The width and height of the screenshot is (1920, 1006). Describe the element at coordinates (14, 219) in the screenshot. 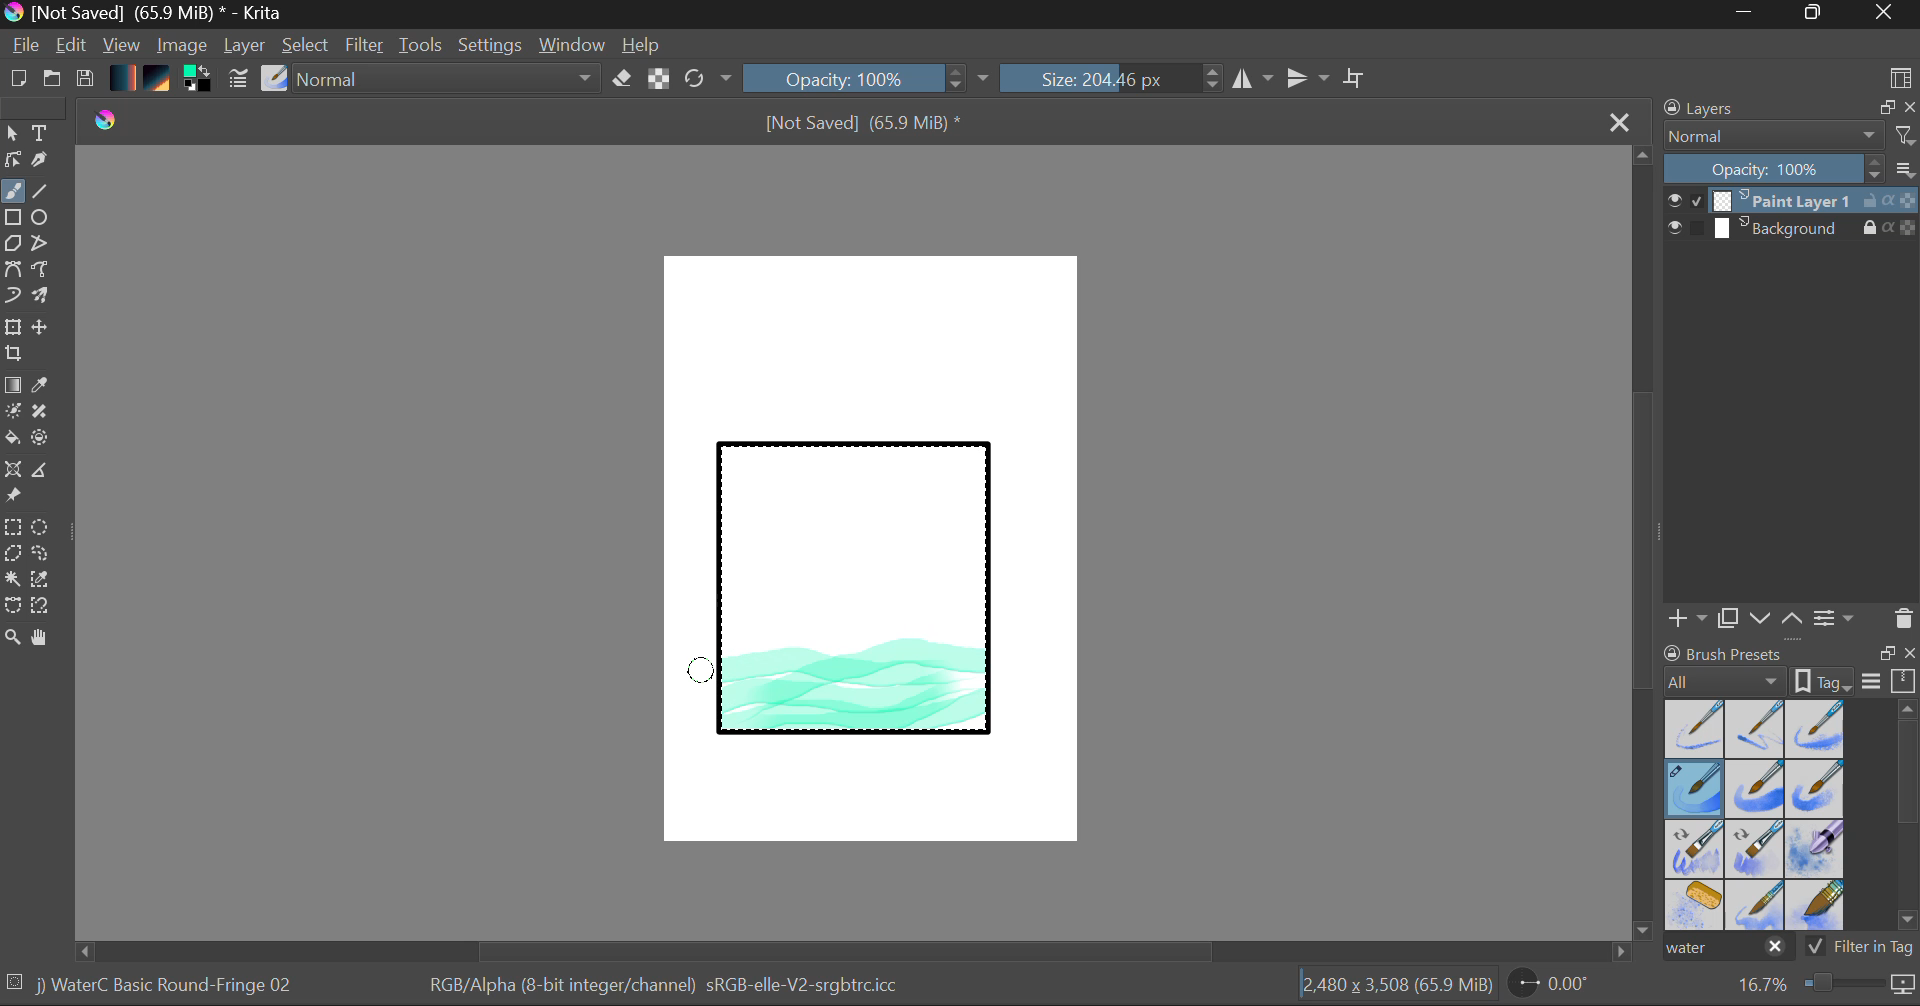

I see `Rectangle` at that location.